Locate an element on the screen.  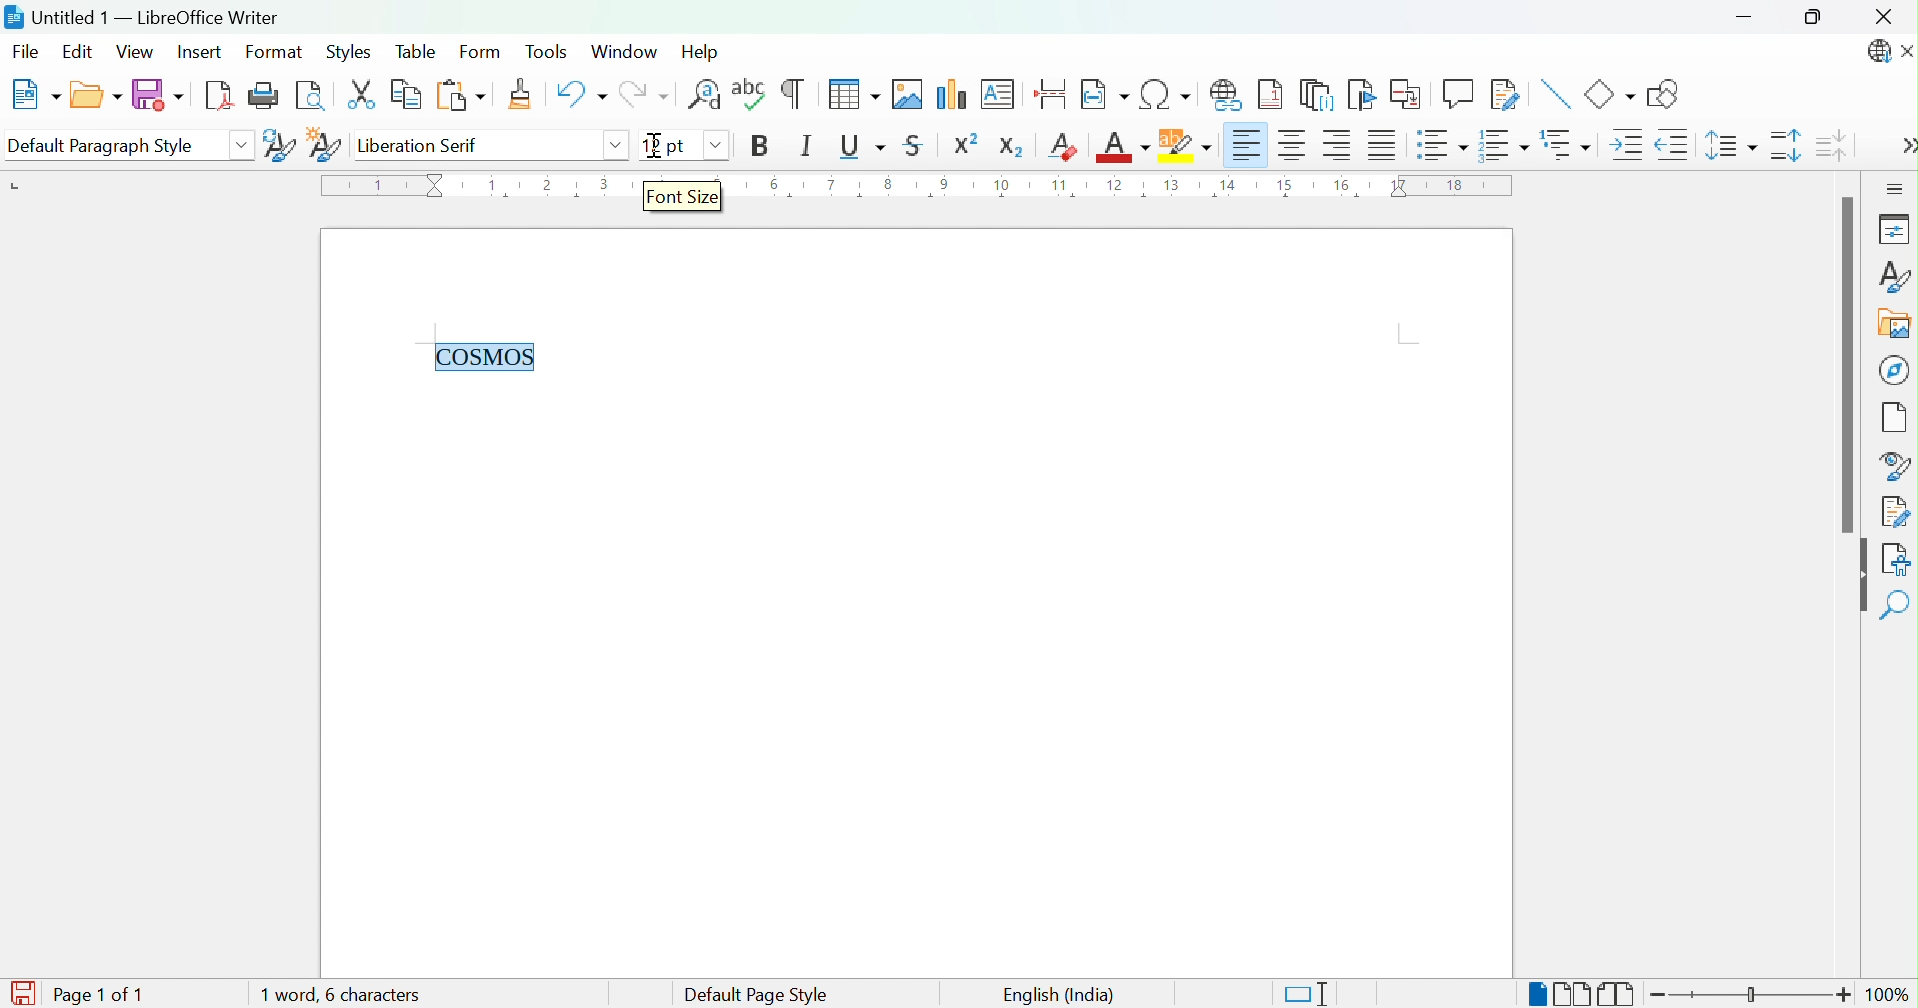
Gallery is located at coordinates (1893, 326).